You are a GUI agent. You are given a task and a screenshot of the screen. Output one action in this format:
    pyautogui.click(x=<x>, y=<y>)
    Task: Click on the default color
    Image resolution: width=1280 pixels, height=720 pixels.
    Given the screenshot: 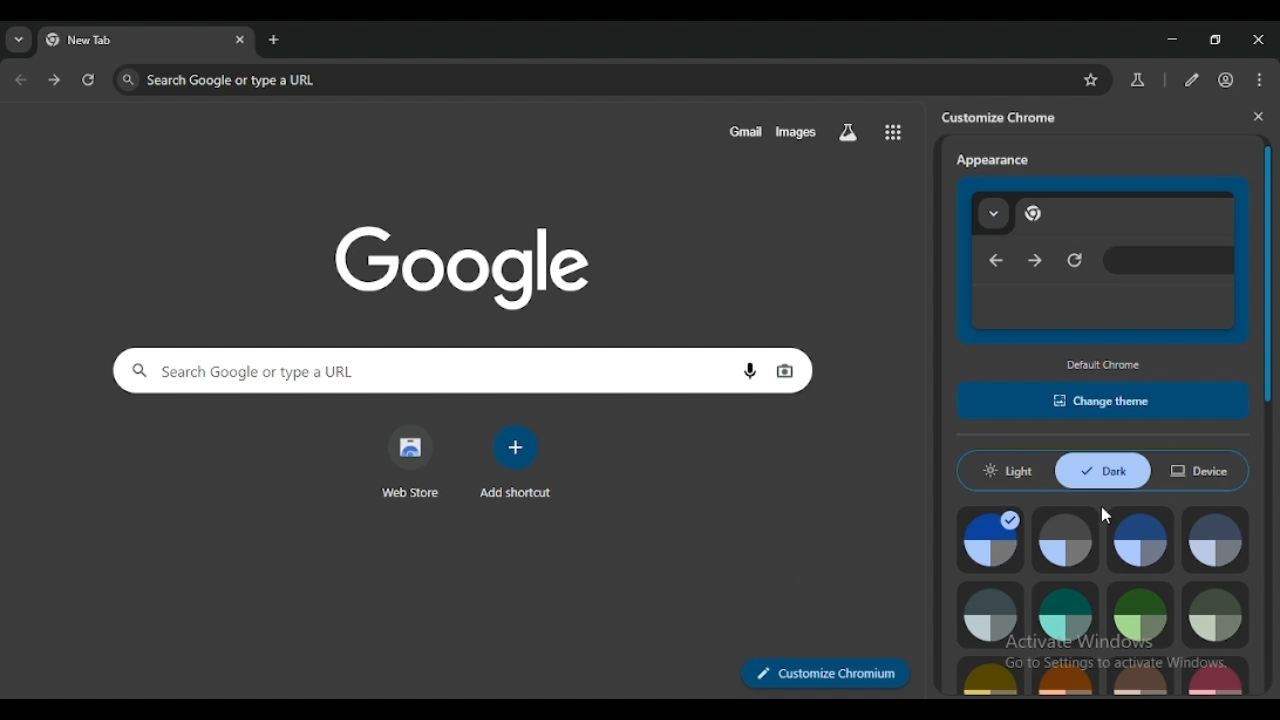 What is the action you would take?
    pyautogui.click(x=990, y=540)
    